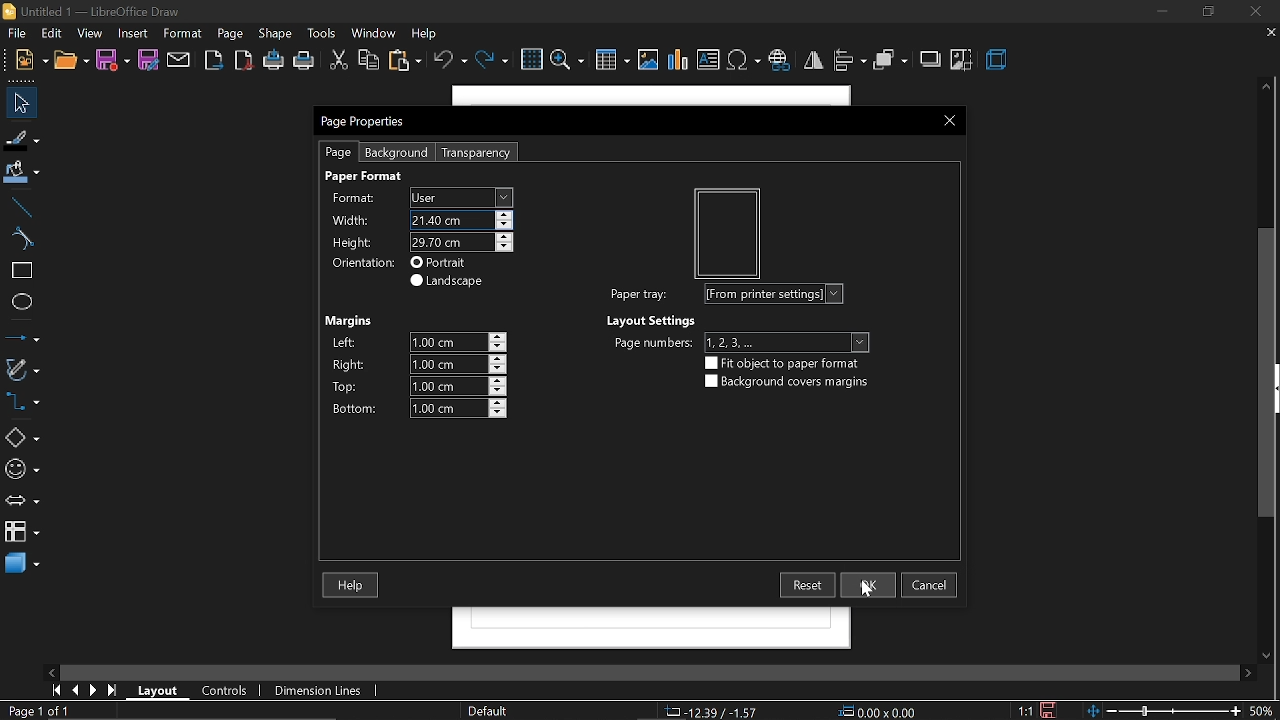 Image resolution: width=1280 pixels, height=720 pixels. I want to click on close tab, so click(1269, 32).